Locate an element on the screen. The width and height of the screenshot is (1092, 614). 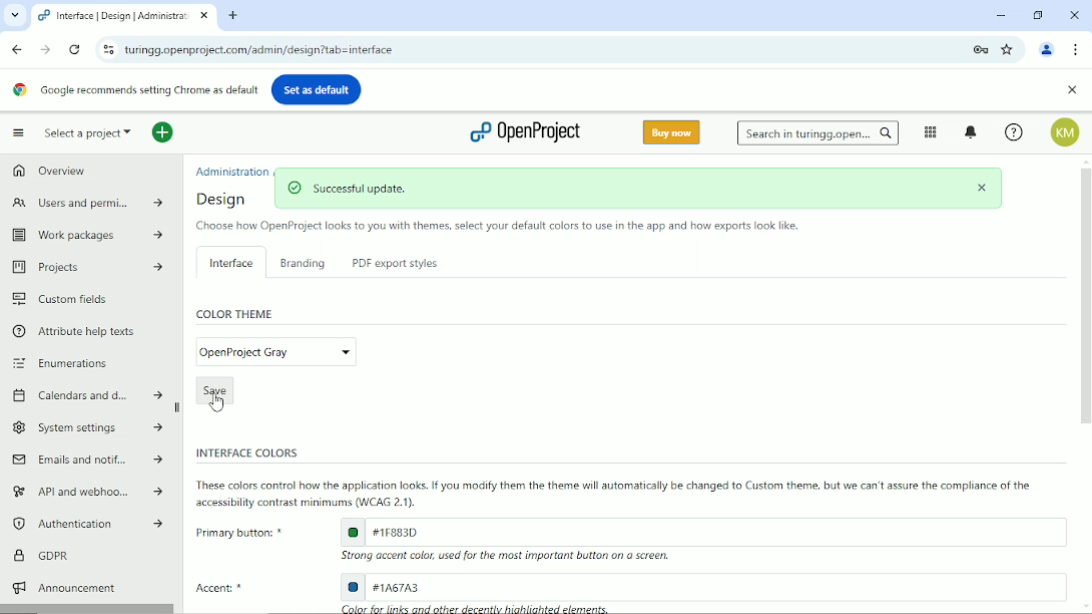
Lock is located at coordinates (980, 48).